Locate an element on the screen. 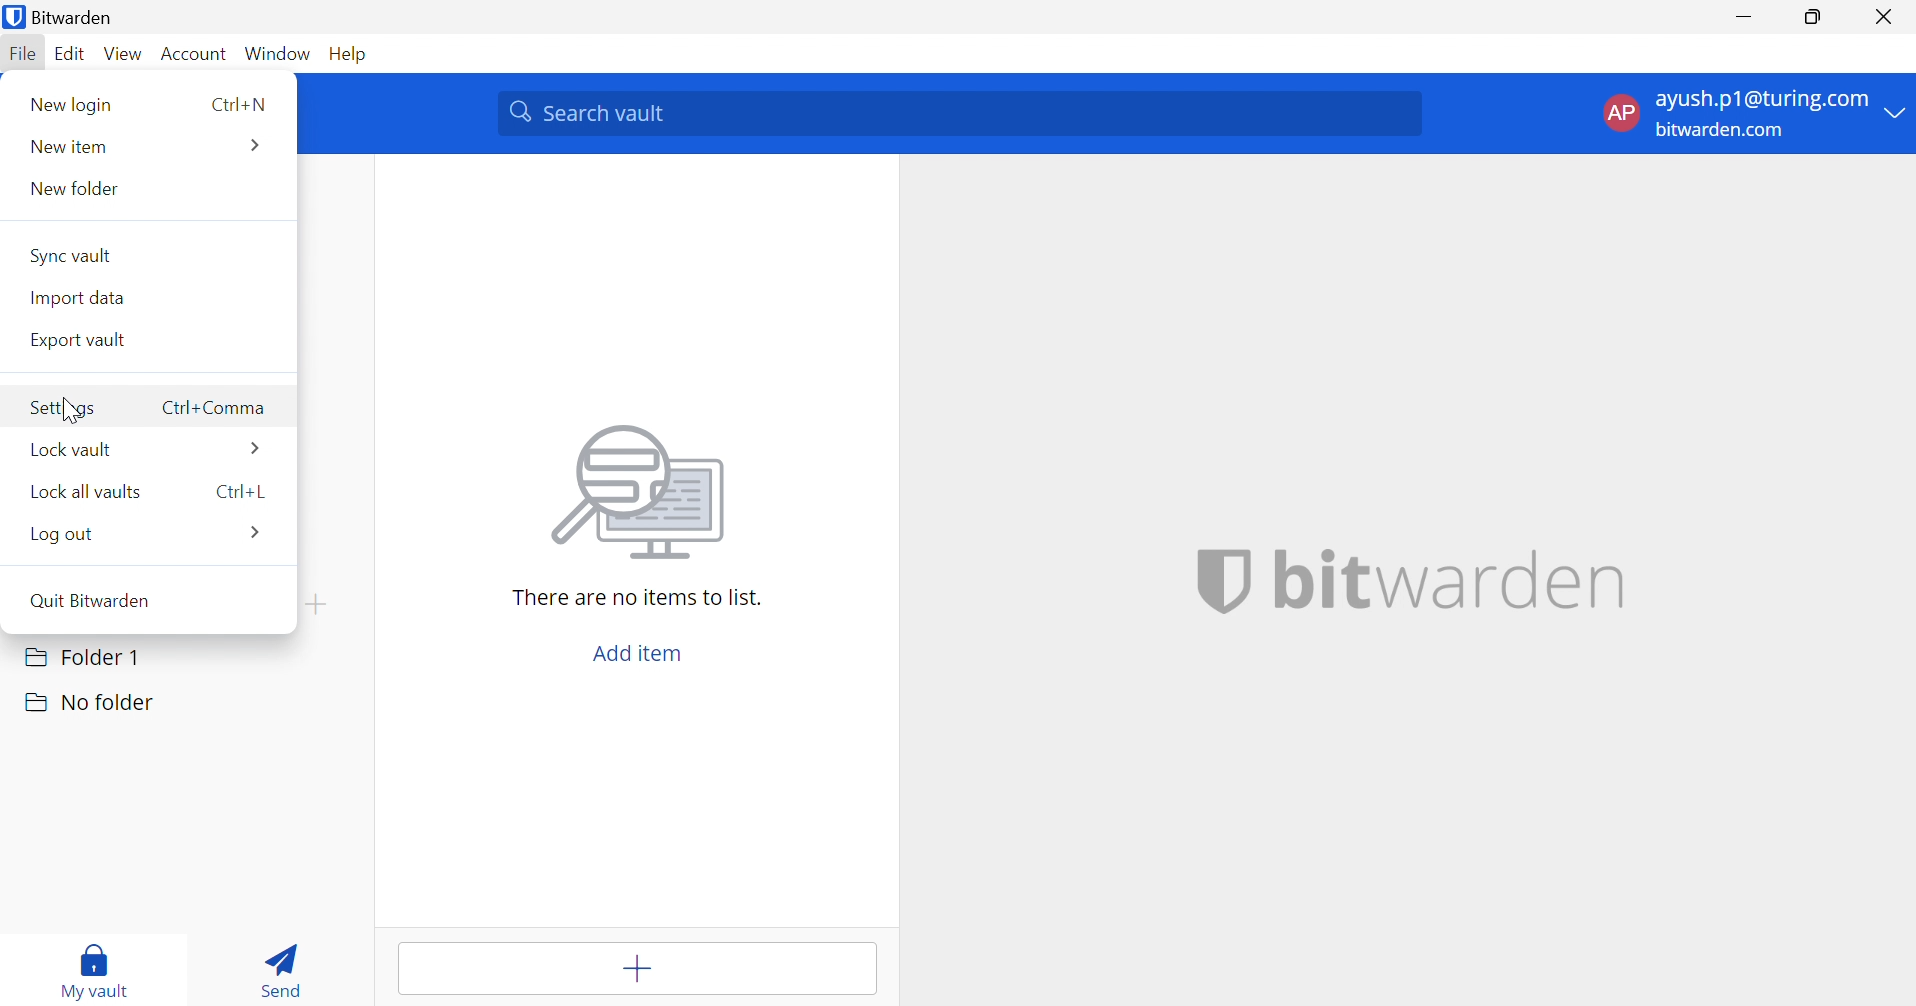  Drop Down is located at coordinates (1896, 114).